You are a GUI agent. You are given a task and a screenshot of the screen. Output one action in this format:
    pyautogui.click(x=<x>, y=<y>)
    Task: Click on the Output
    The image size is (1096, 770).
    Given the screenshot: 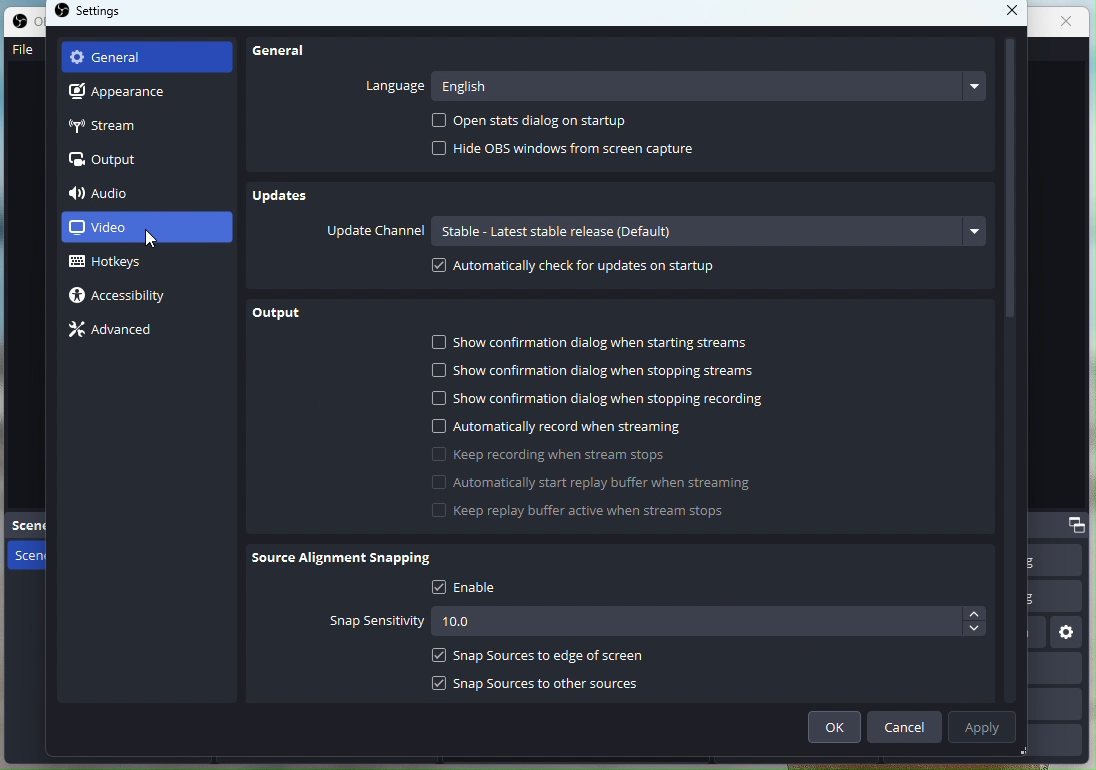 What is the action you would take?
    pyautogui.click(x=282, y=312)
    